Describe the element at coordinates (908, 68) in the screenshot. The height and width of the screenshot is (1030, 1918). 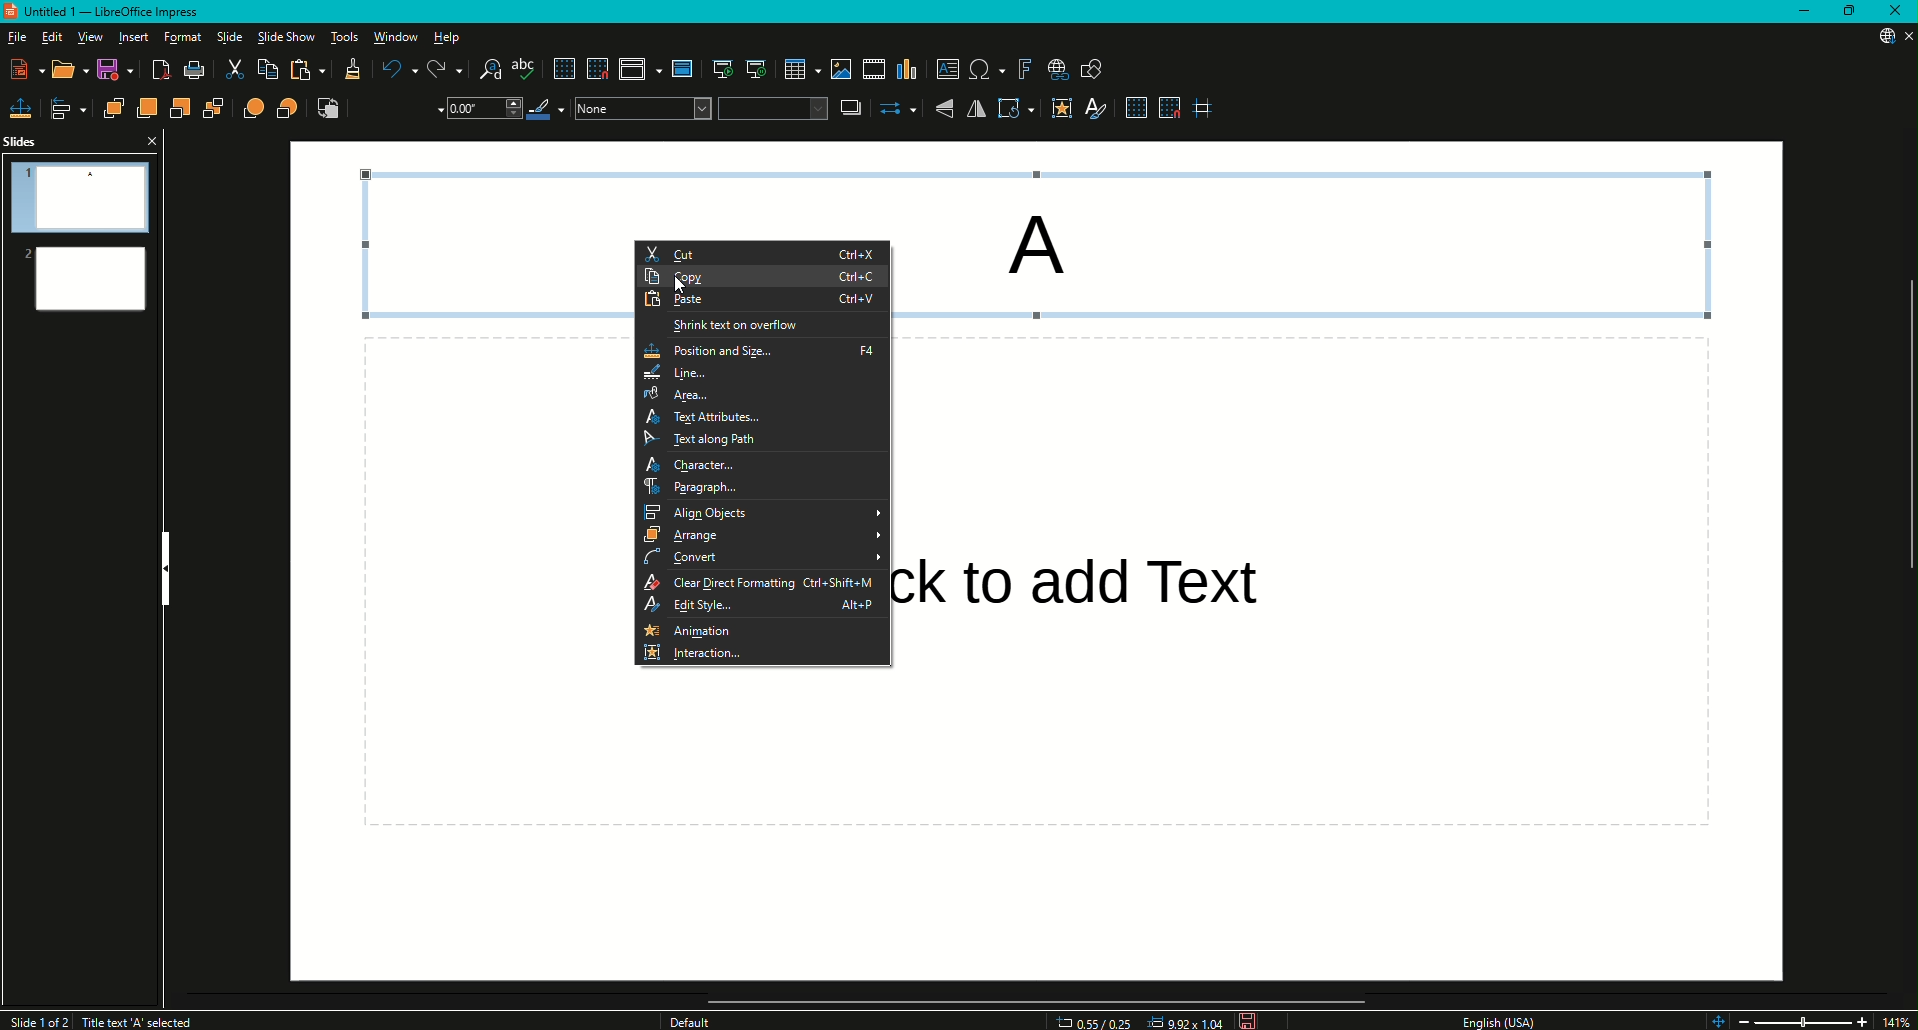
I see `Insert Chart` at that location.